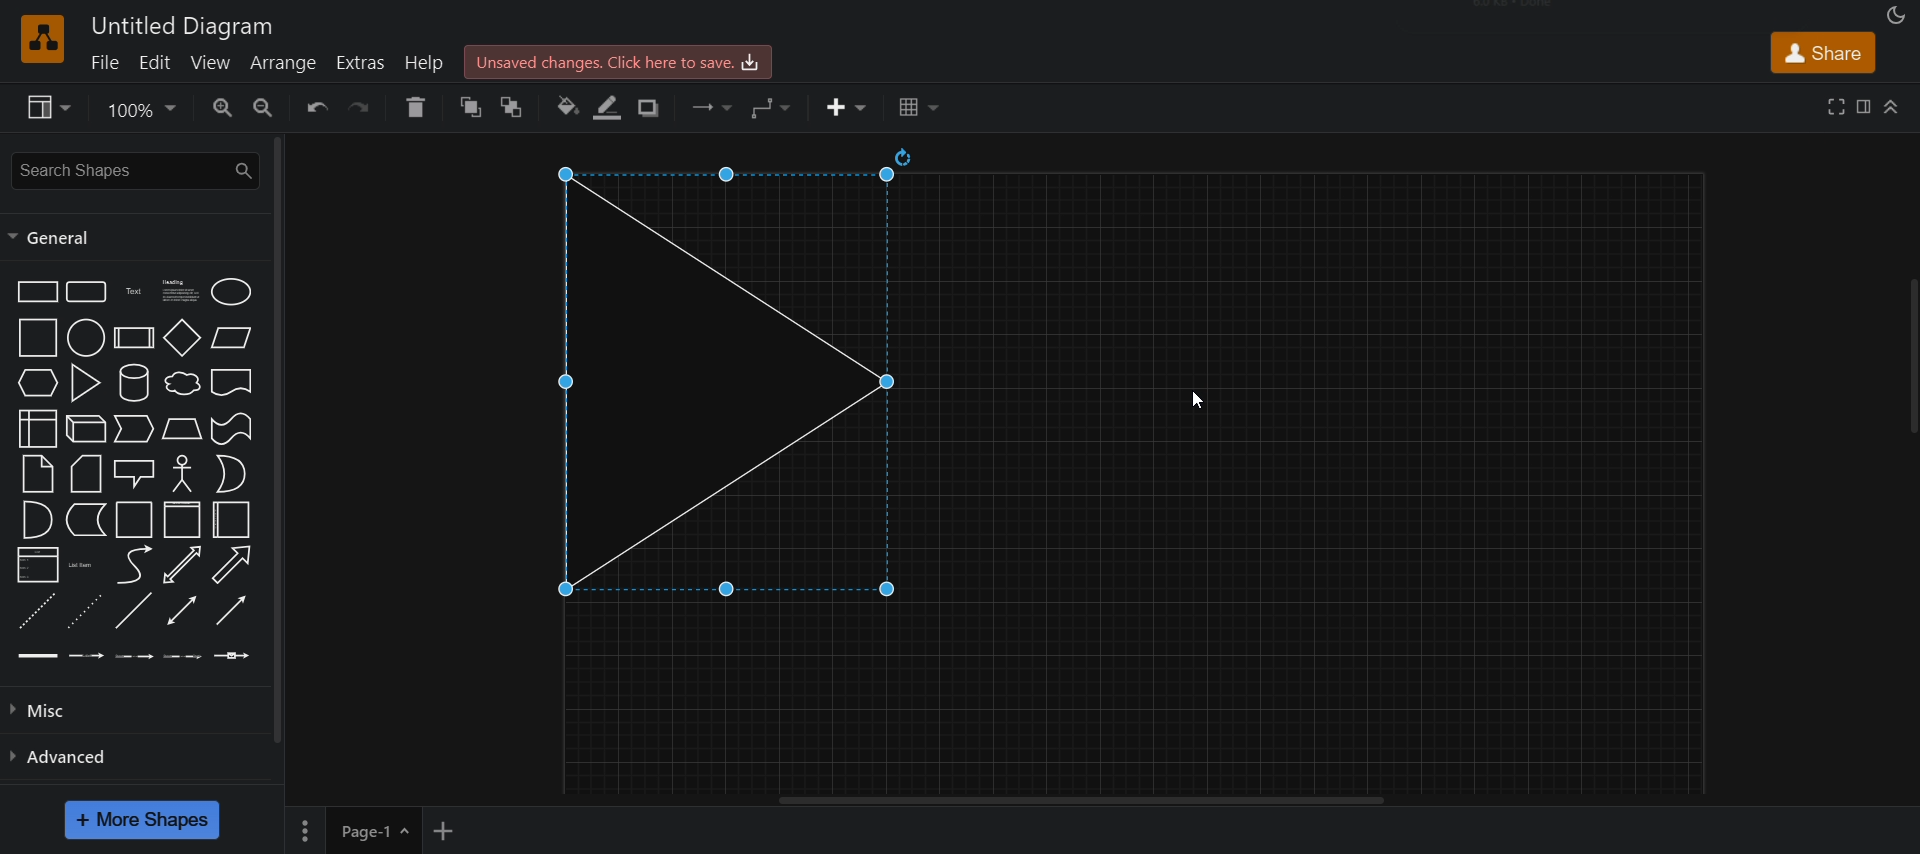  Describe the element at coordinates (85, 473) in the screenshot. I see `card` at that location.